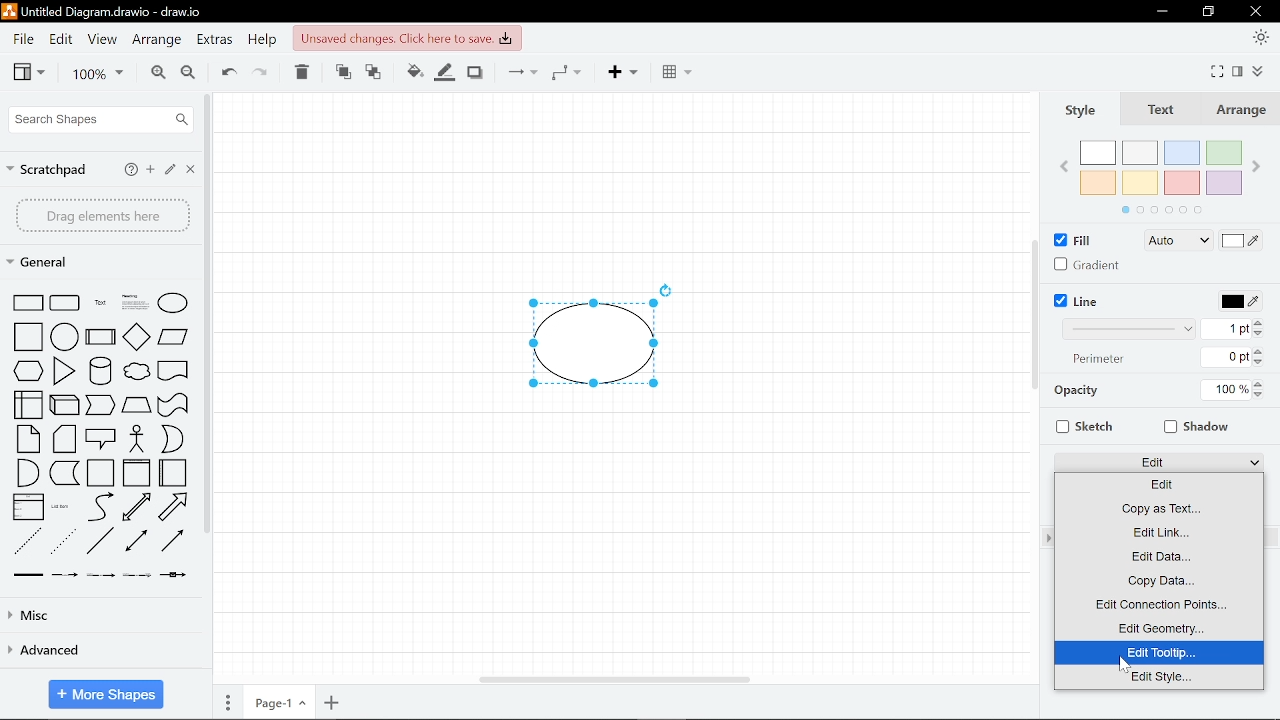 The image size is (1280, 720). I want to click on cylinder, so click(99, 370).